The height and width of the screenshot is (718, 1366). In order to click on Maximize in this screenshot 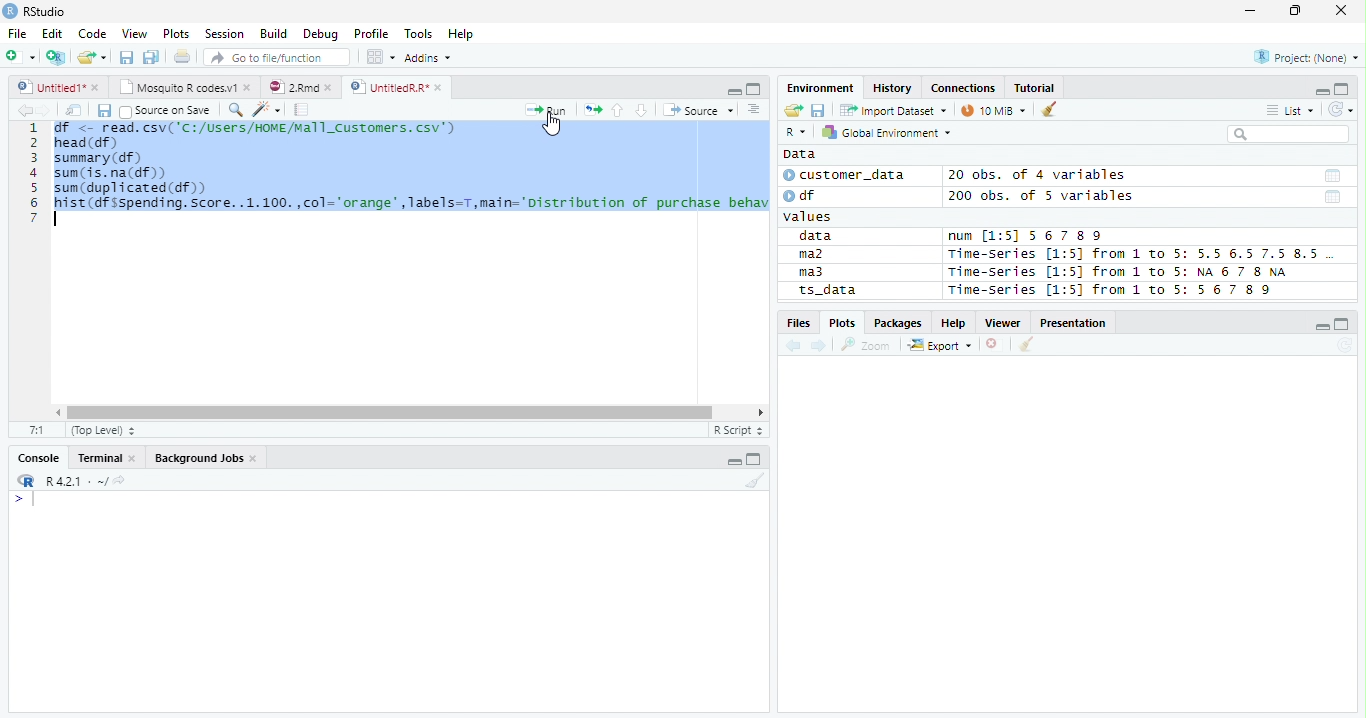, I will do `click(1343, 89)`.